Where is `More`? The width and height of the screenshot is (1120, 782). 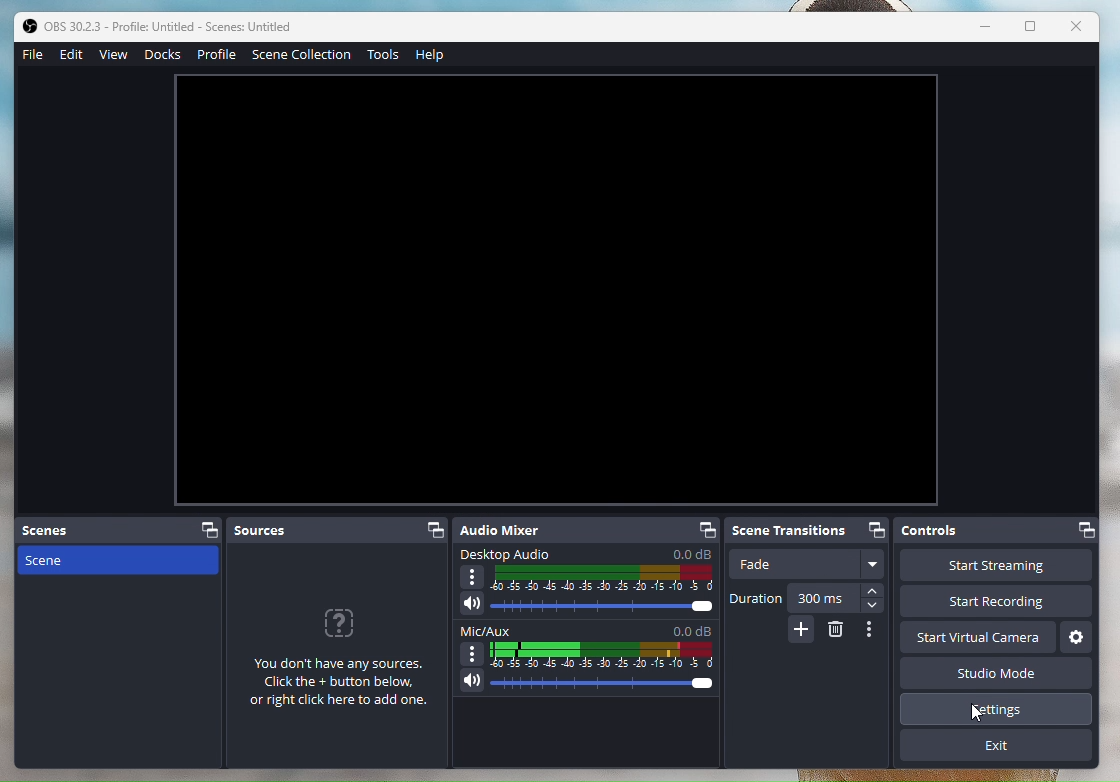
More is located at coordinates (871, 633).